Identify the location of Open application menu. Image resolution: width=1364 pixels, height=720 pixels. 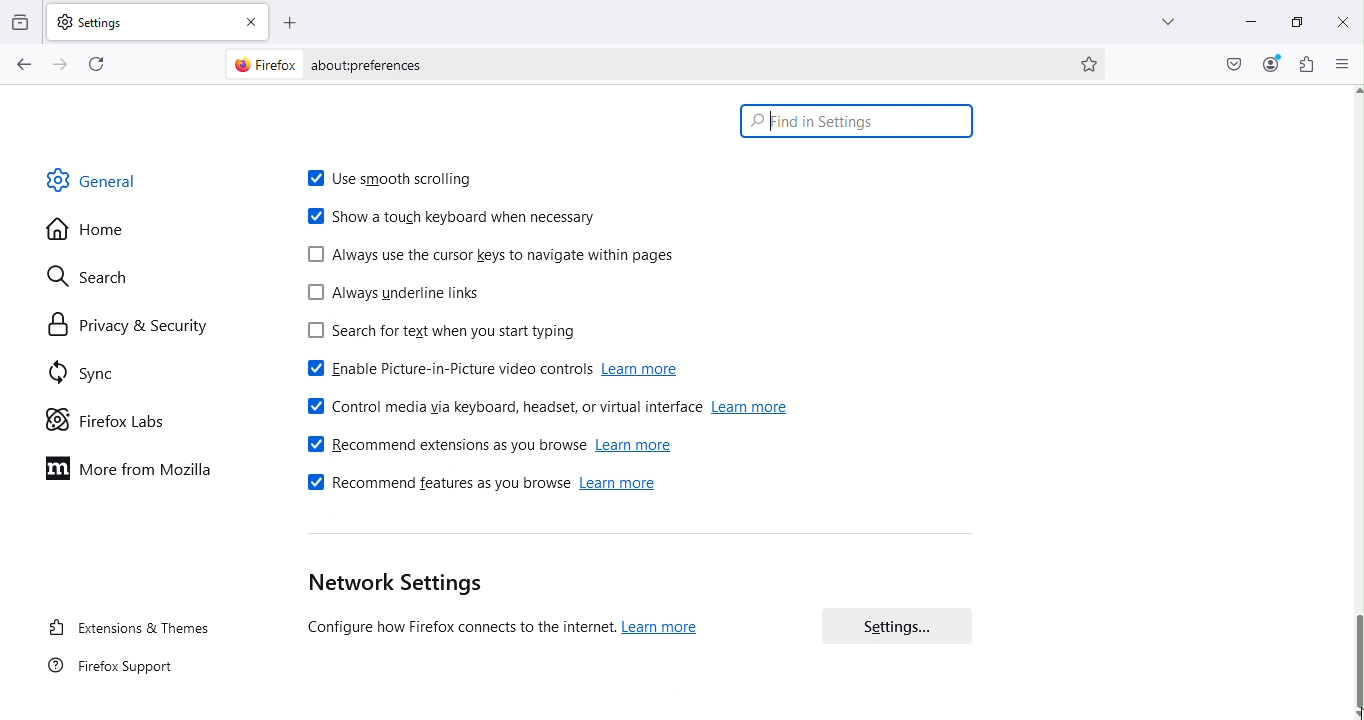
(1343, 63).